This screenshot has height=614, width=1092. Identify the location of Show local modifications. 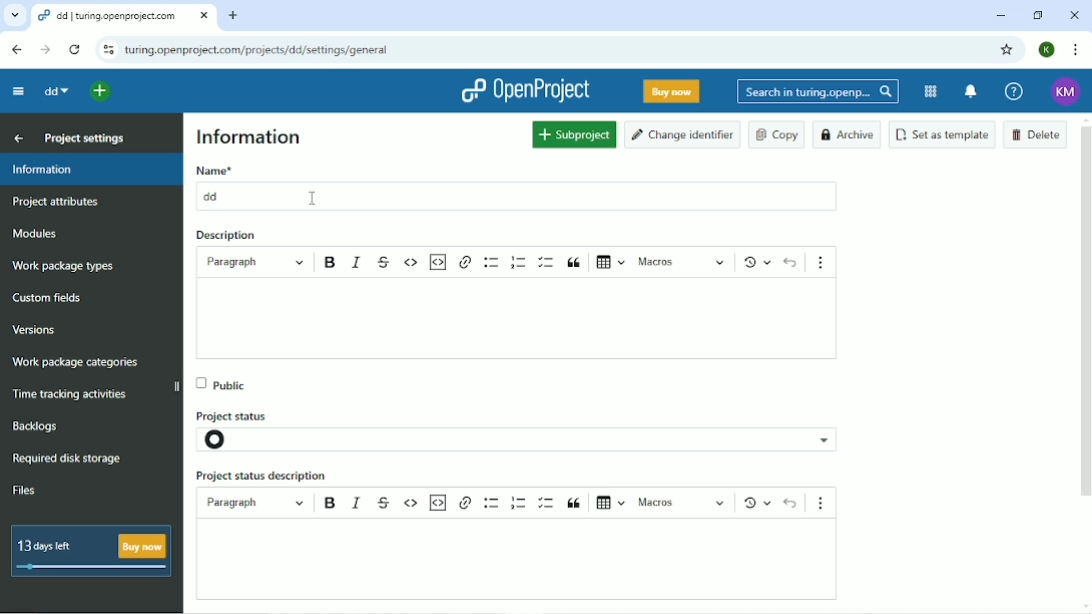
(754, 501).